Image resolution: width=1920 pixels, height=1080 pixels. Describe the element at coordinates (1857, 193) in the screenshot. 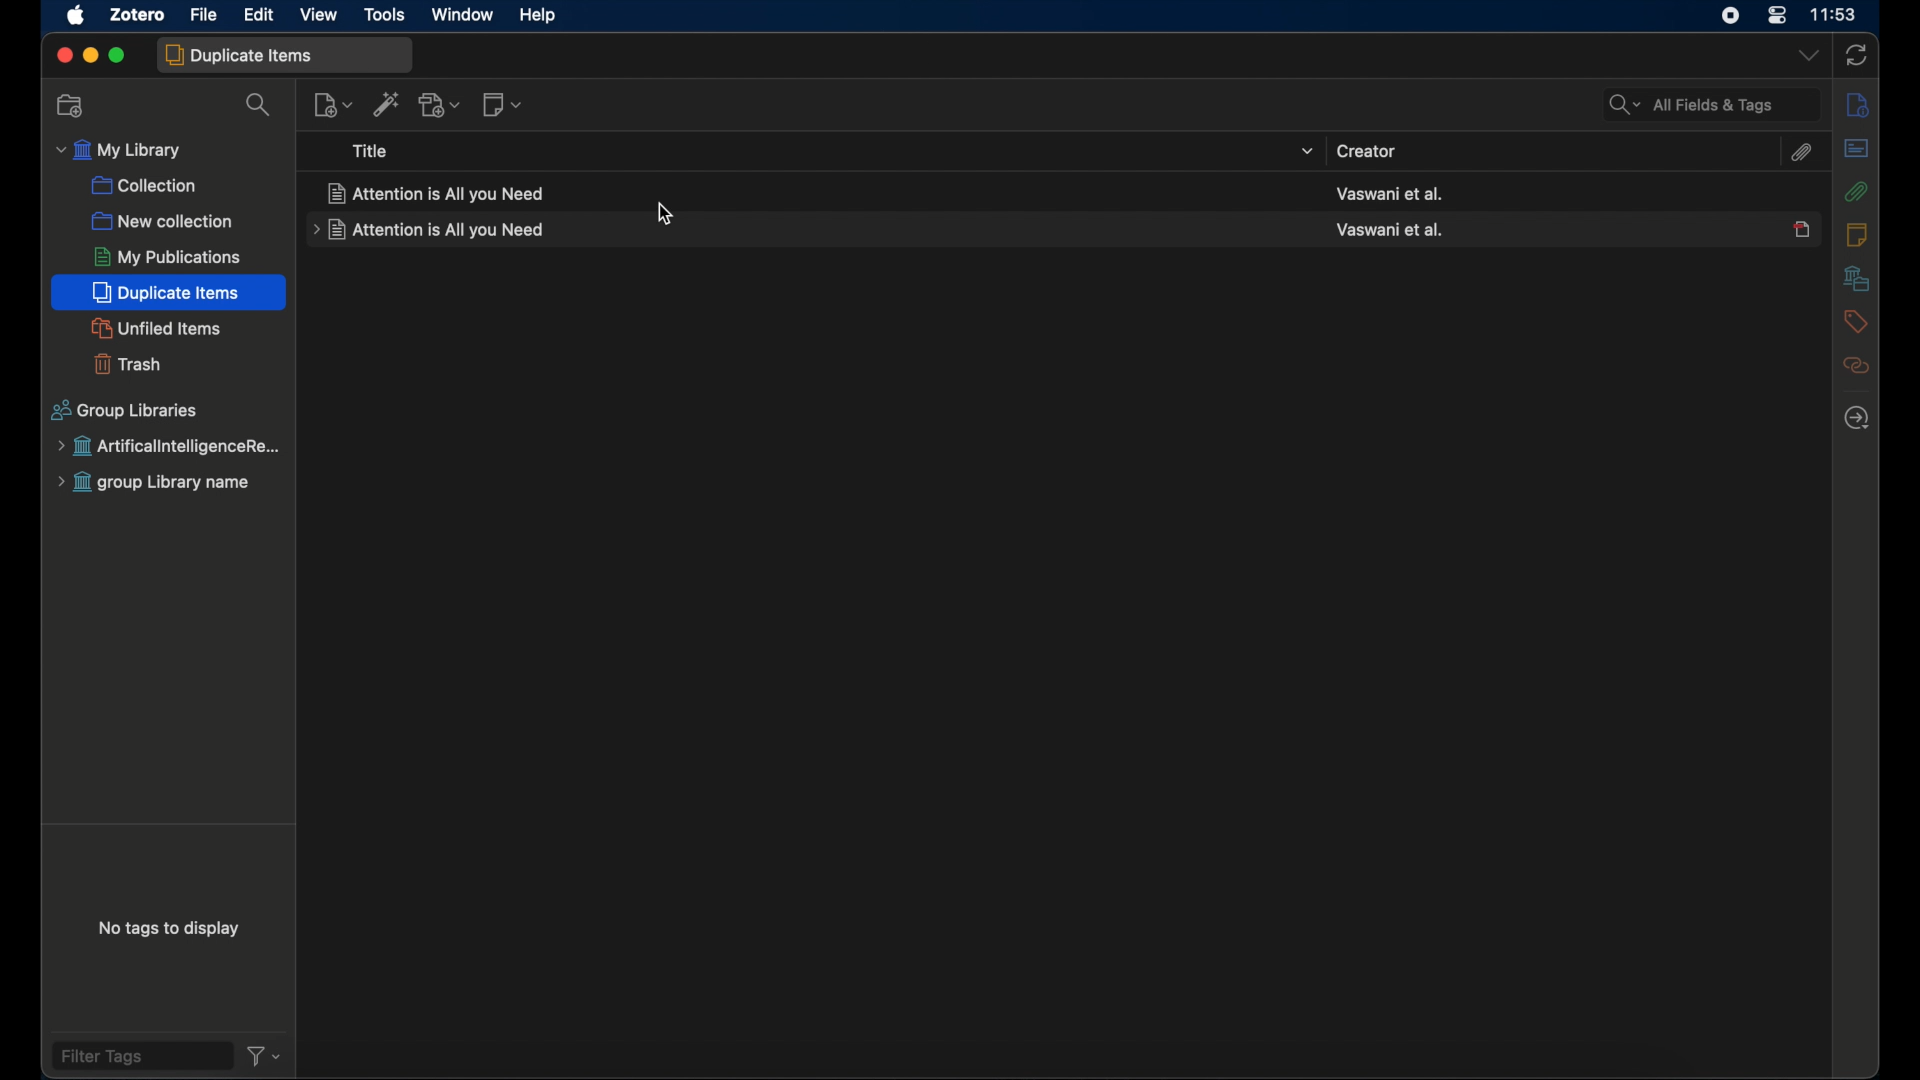

I see `attachments` at that location.